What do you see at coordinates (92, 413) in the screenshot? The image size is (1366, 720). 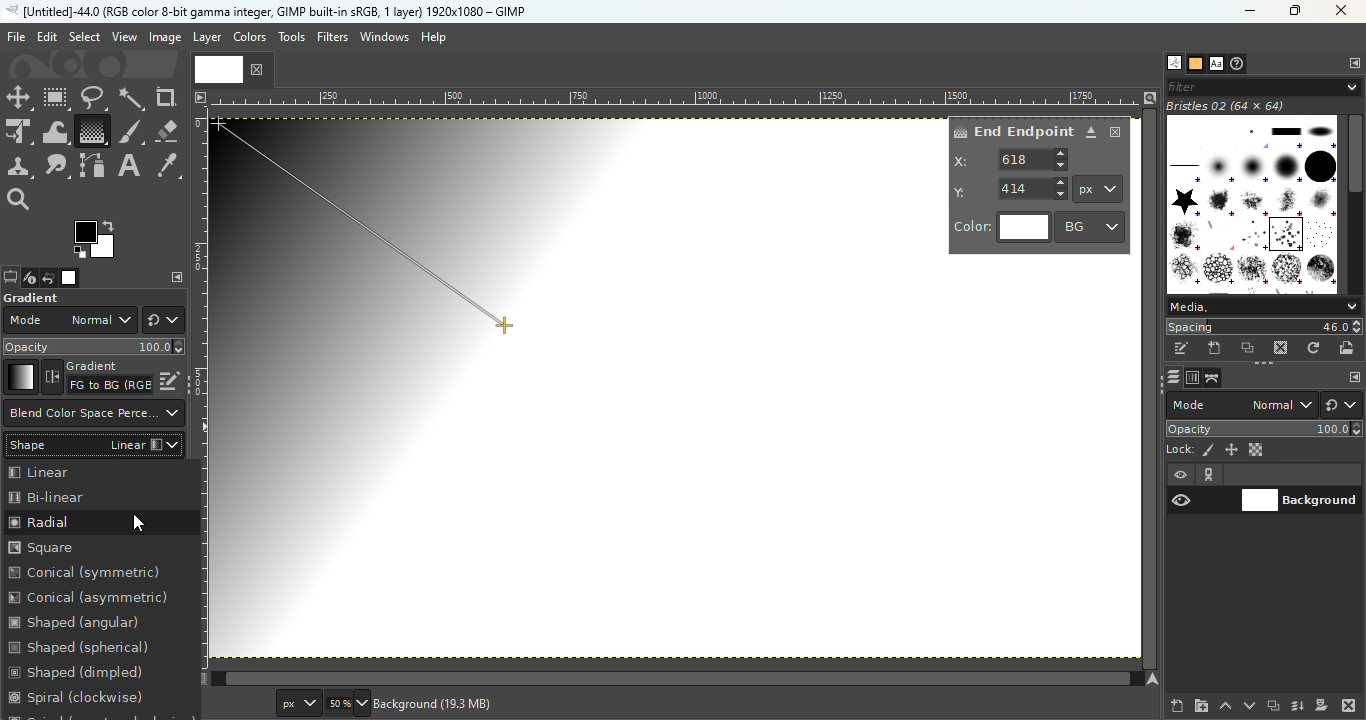 I see `Which color space to use when blending RGB gradient segments` at bounding box center [92, 413].